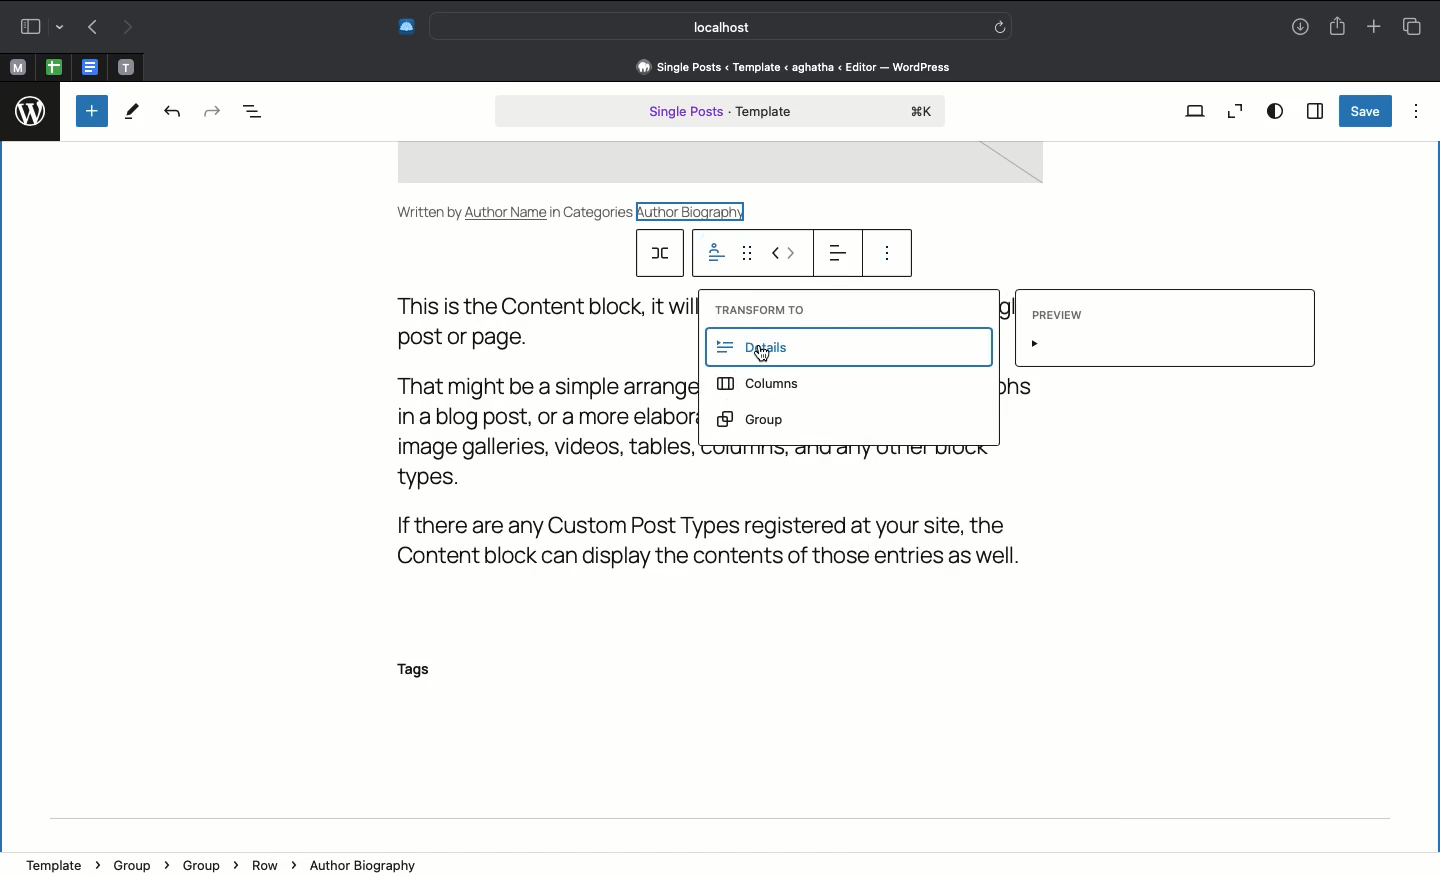  What do you see at coordinates (404, 26) in the screenshot?
I see `Extensions` at bounding box center [404, 26].